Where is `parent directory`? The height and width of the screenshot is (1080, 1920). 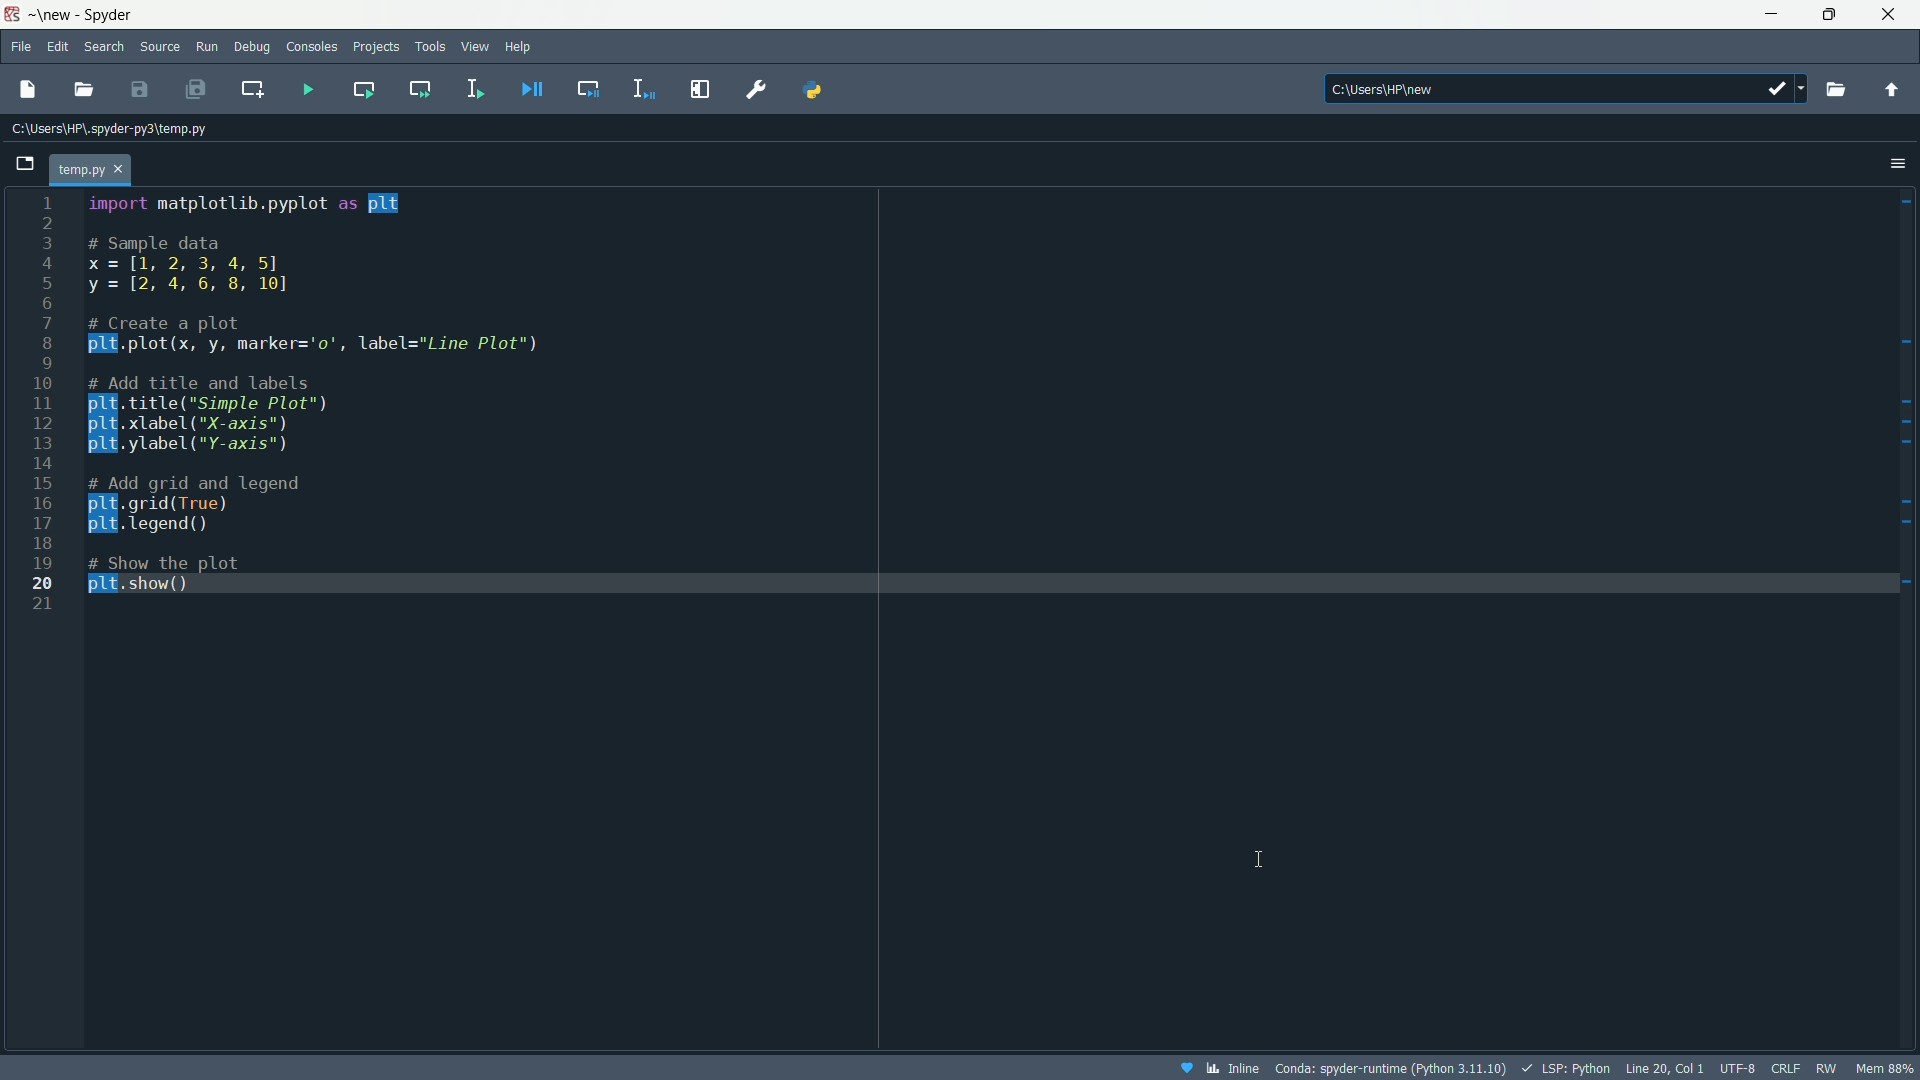 parent directory is located at coordinates (1891, 89).